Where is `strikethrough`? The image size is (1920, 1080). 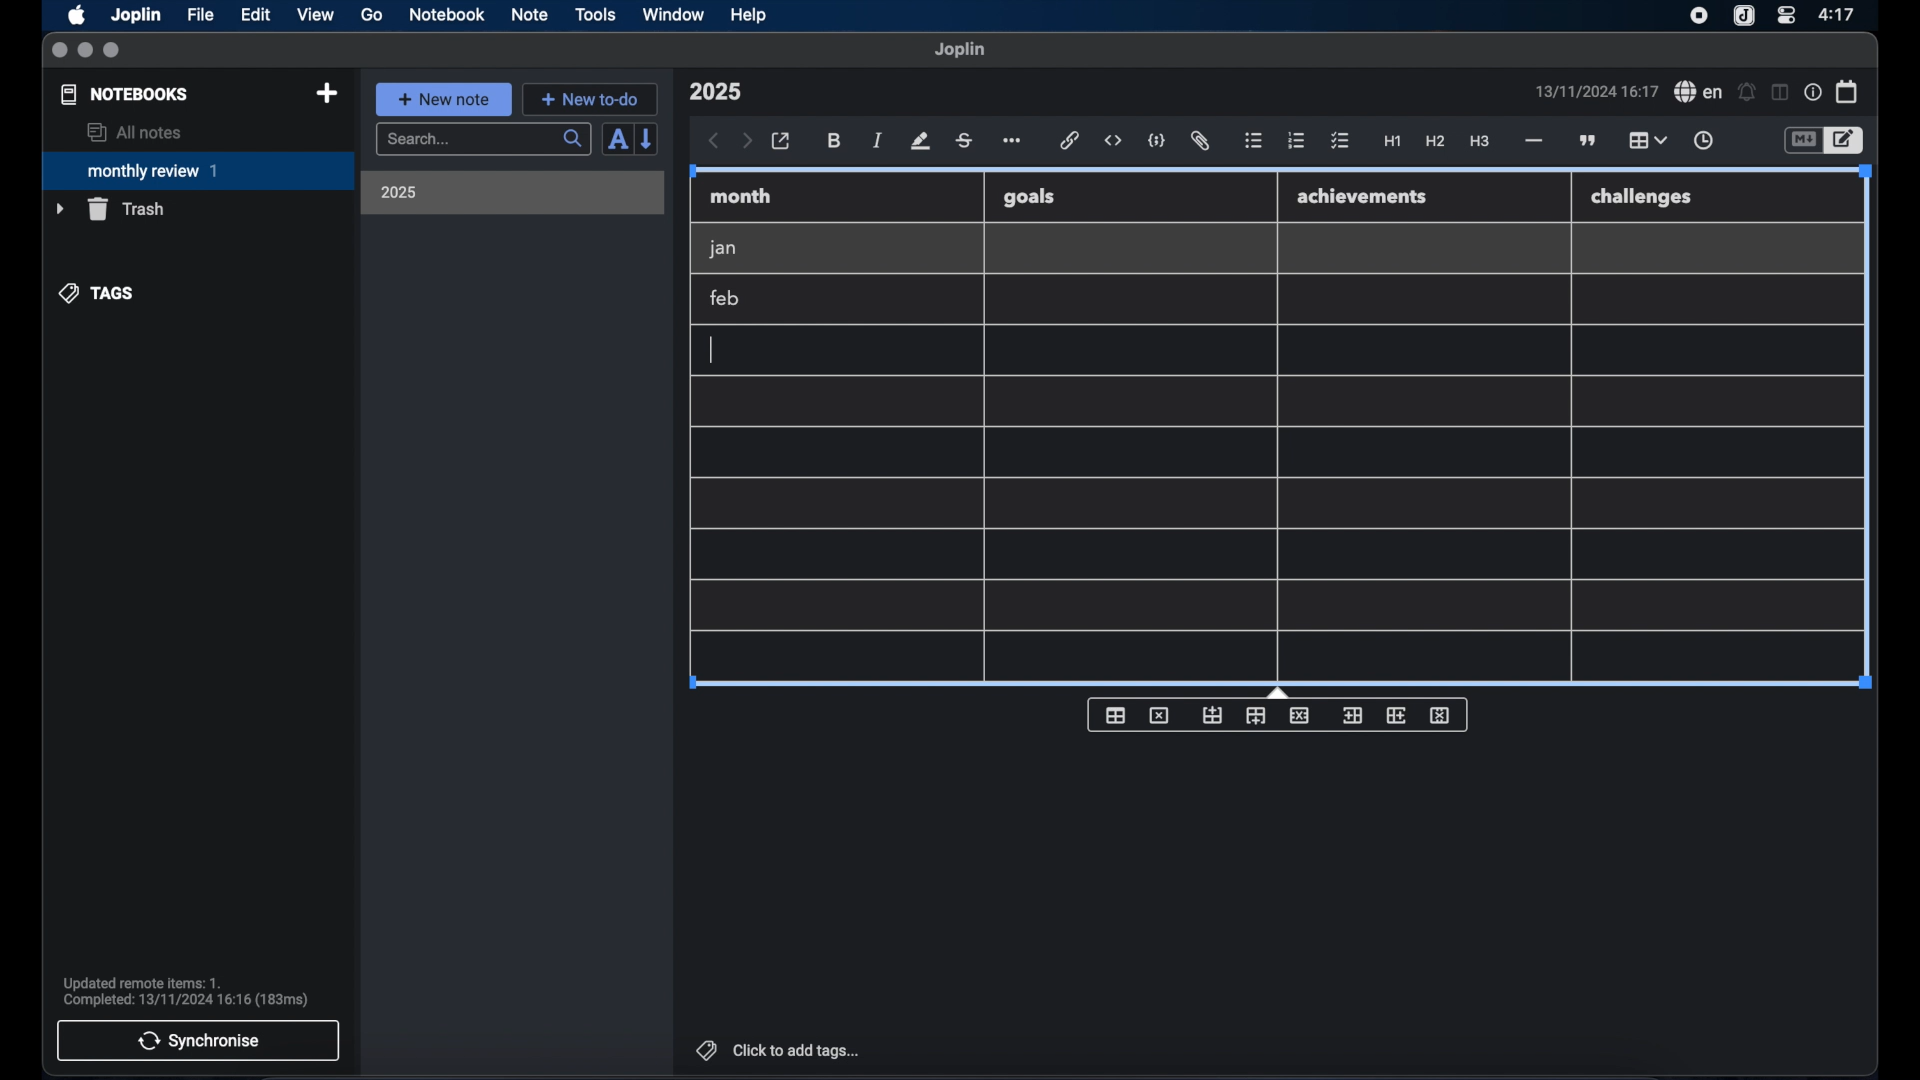 strikethrough is located at coordinates (963, 141).